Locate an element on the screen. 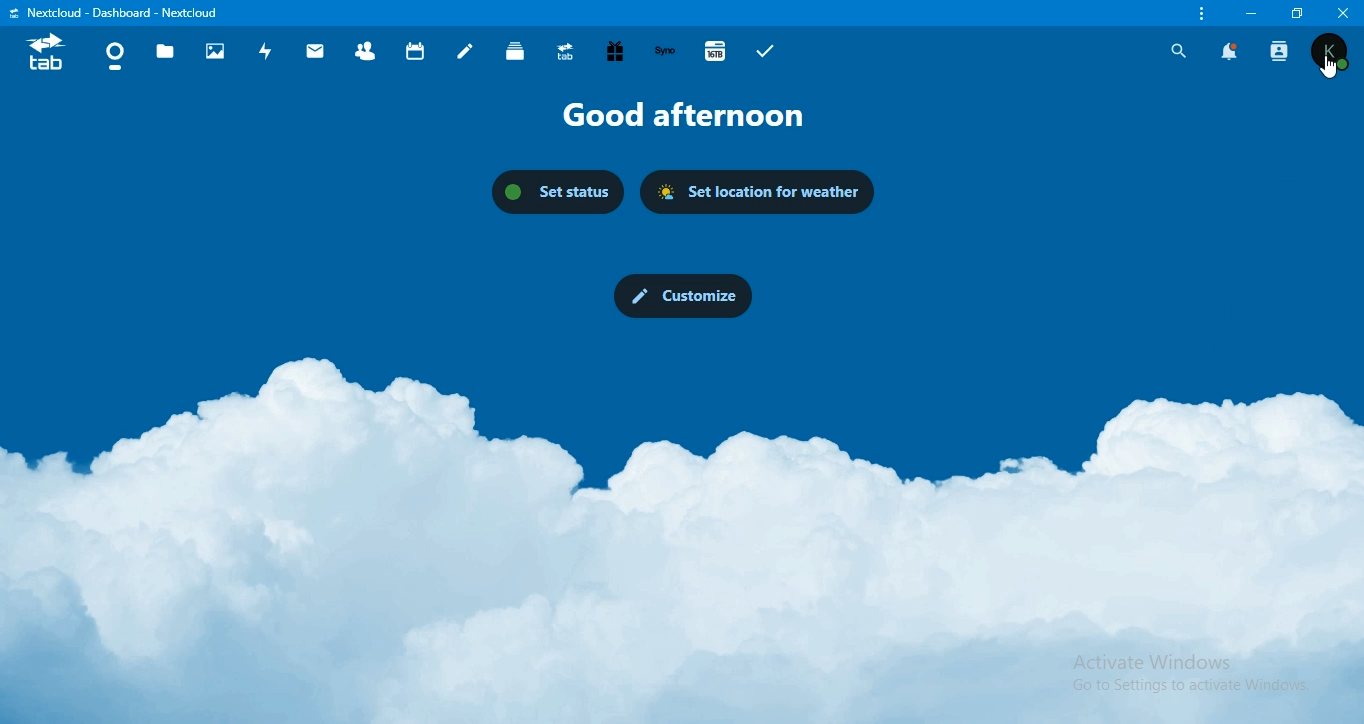 This screenshot has width=1364, height=724. calendar is located at coordinates (416, 50).